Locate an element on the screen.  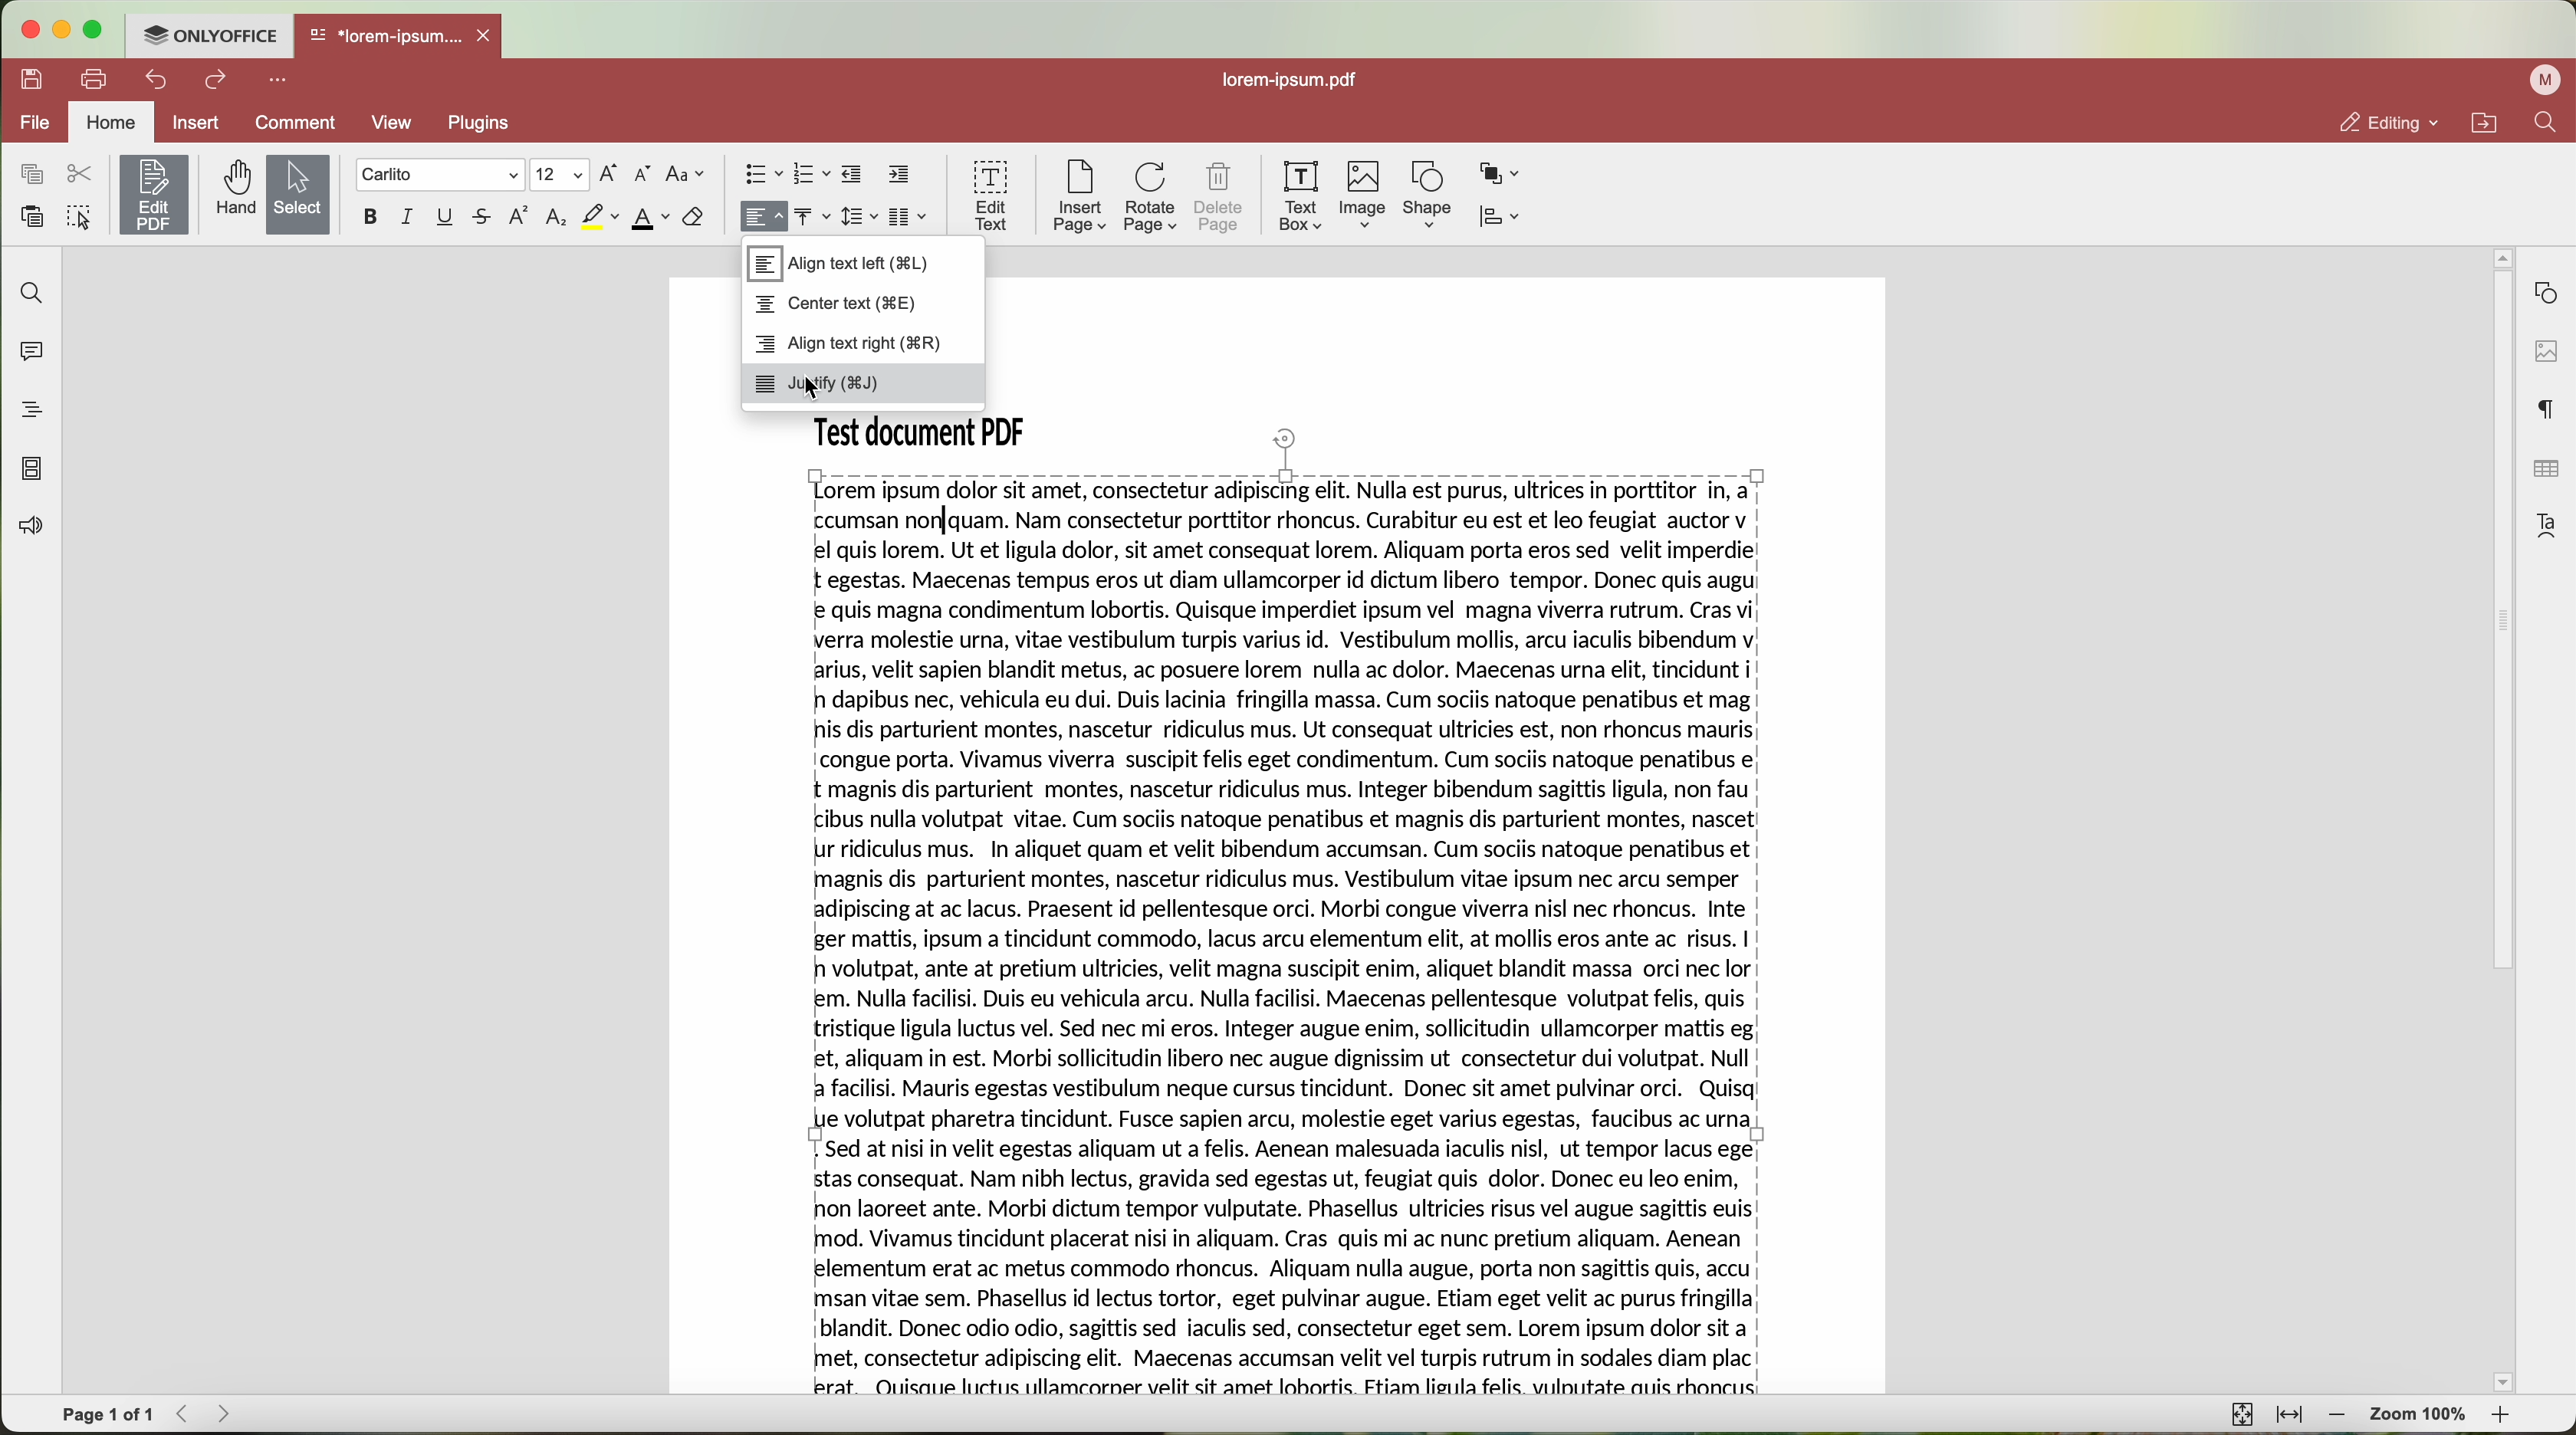
hand is located at coordinates (231, 194).